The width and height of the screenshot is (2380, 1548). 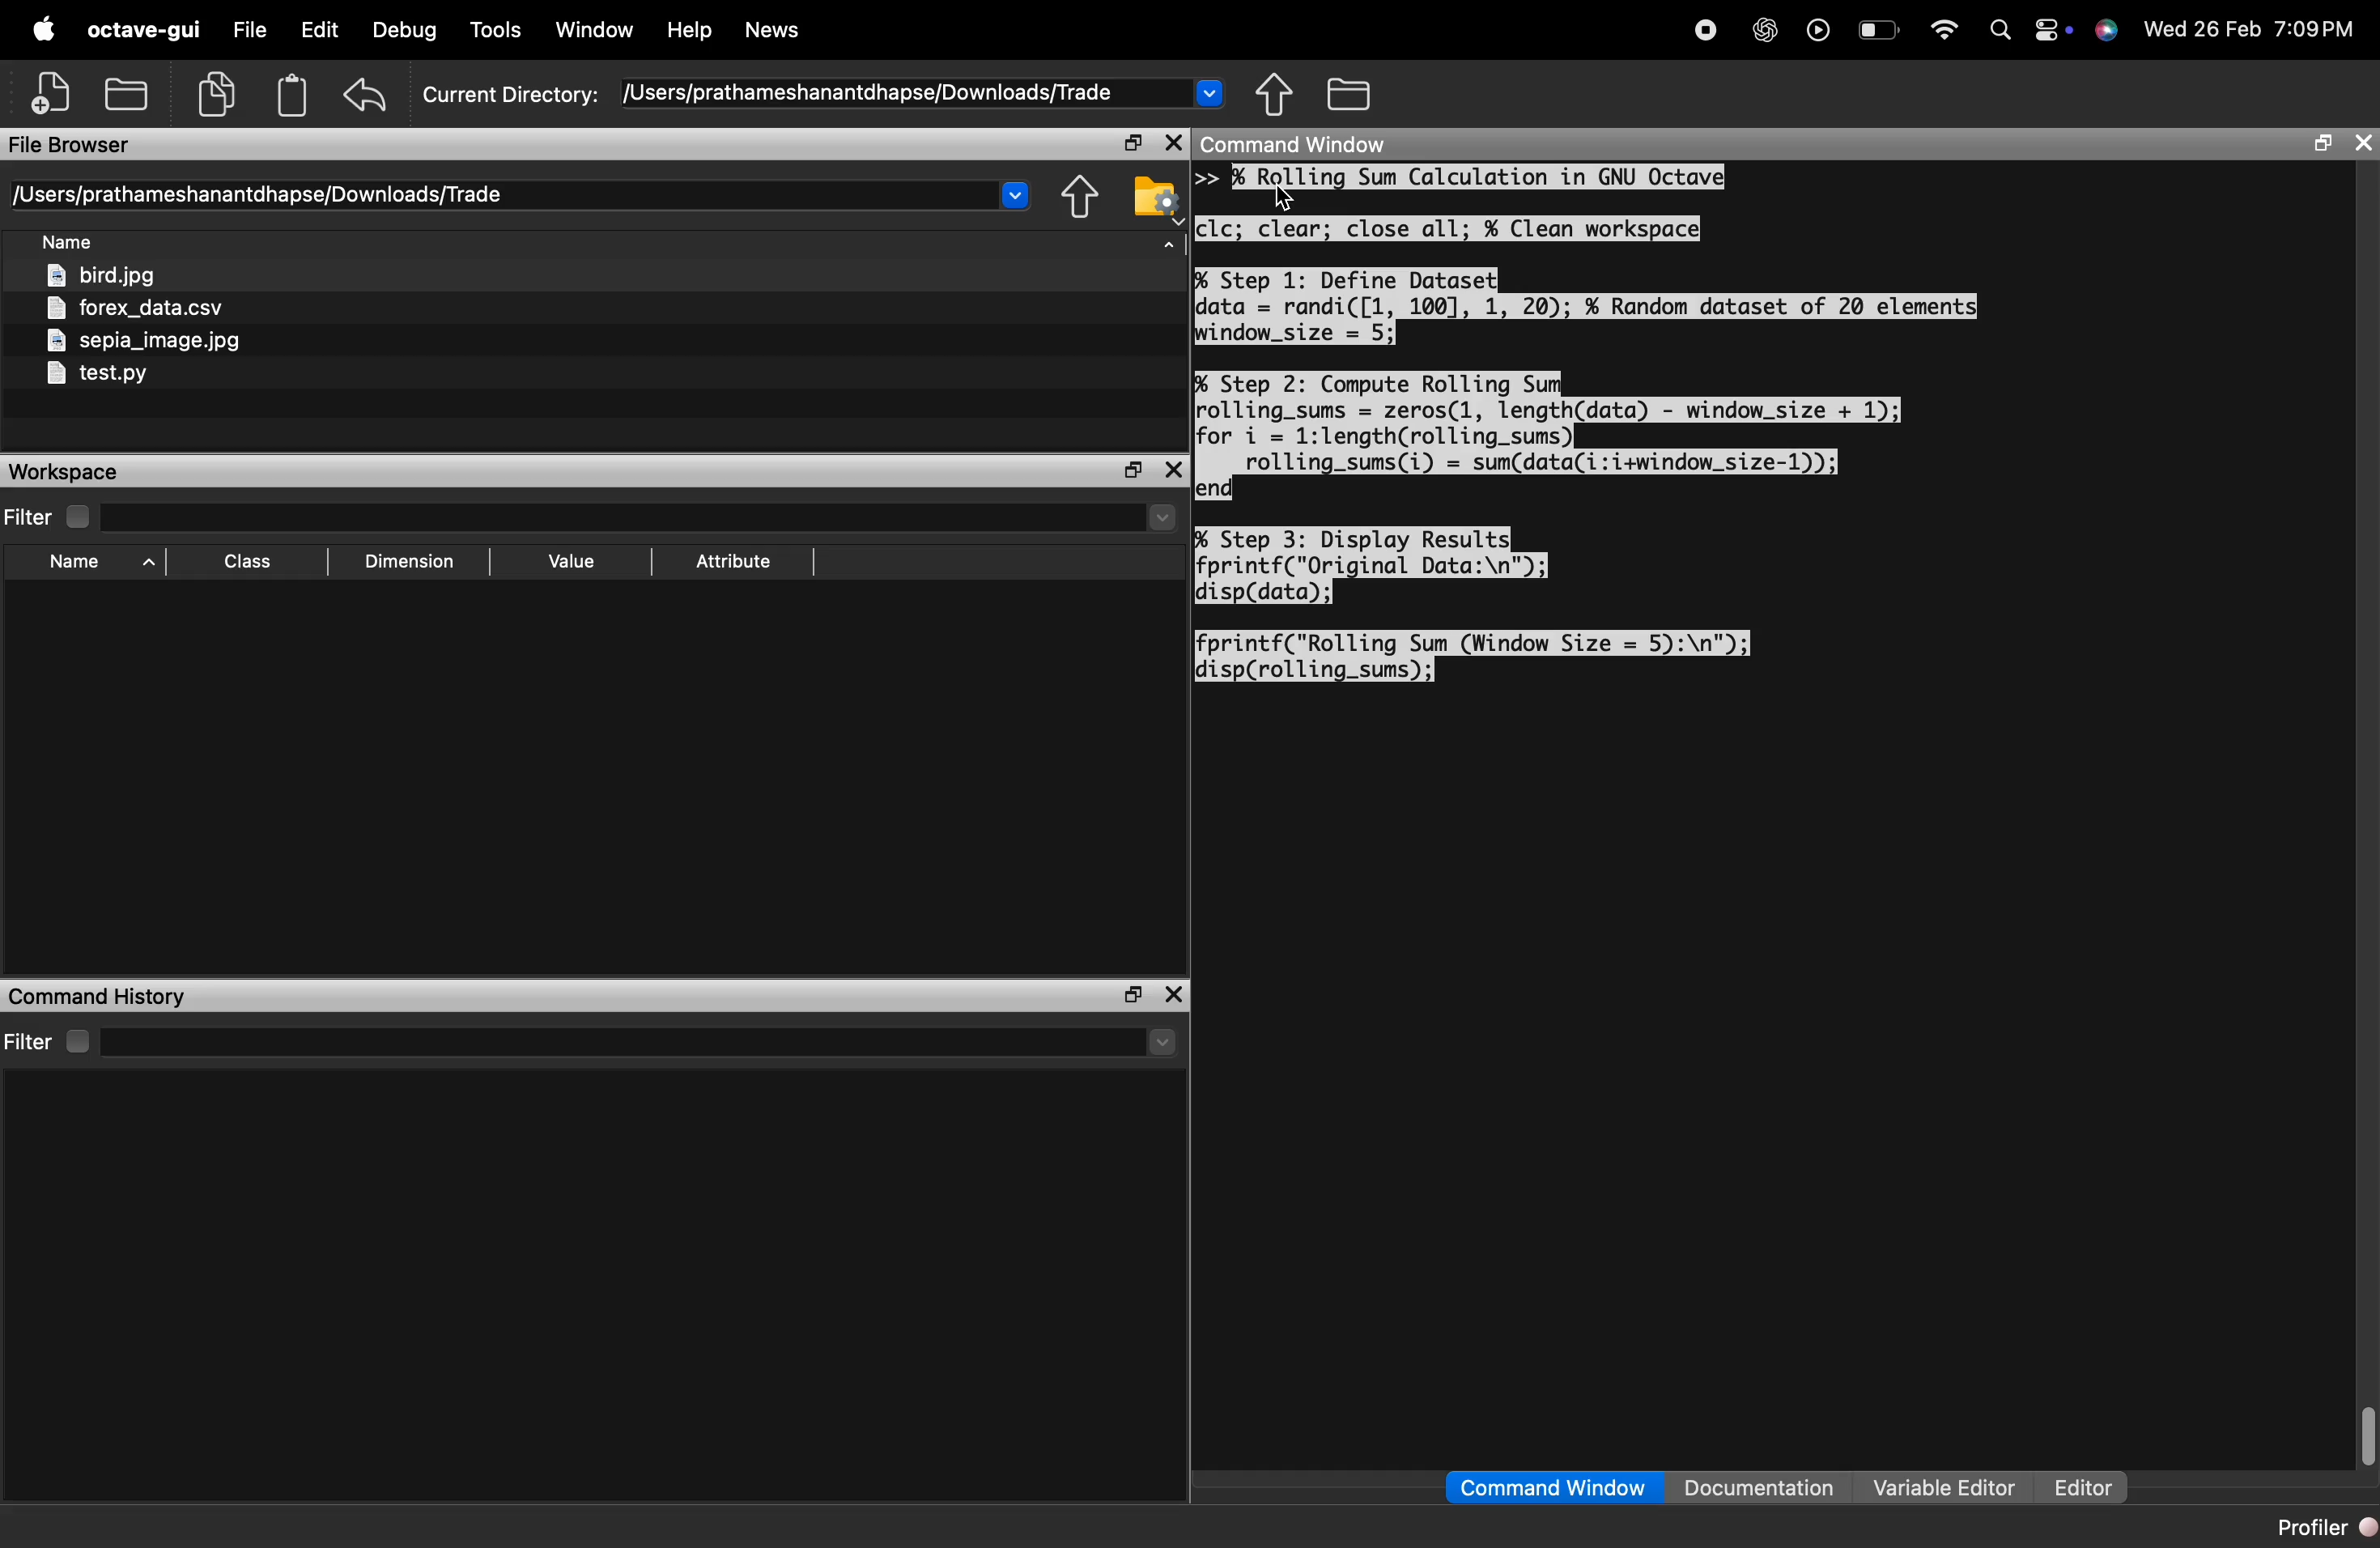 I want to click on sort by name, so click(x=74, y=243).